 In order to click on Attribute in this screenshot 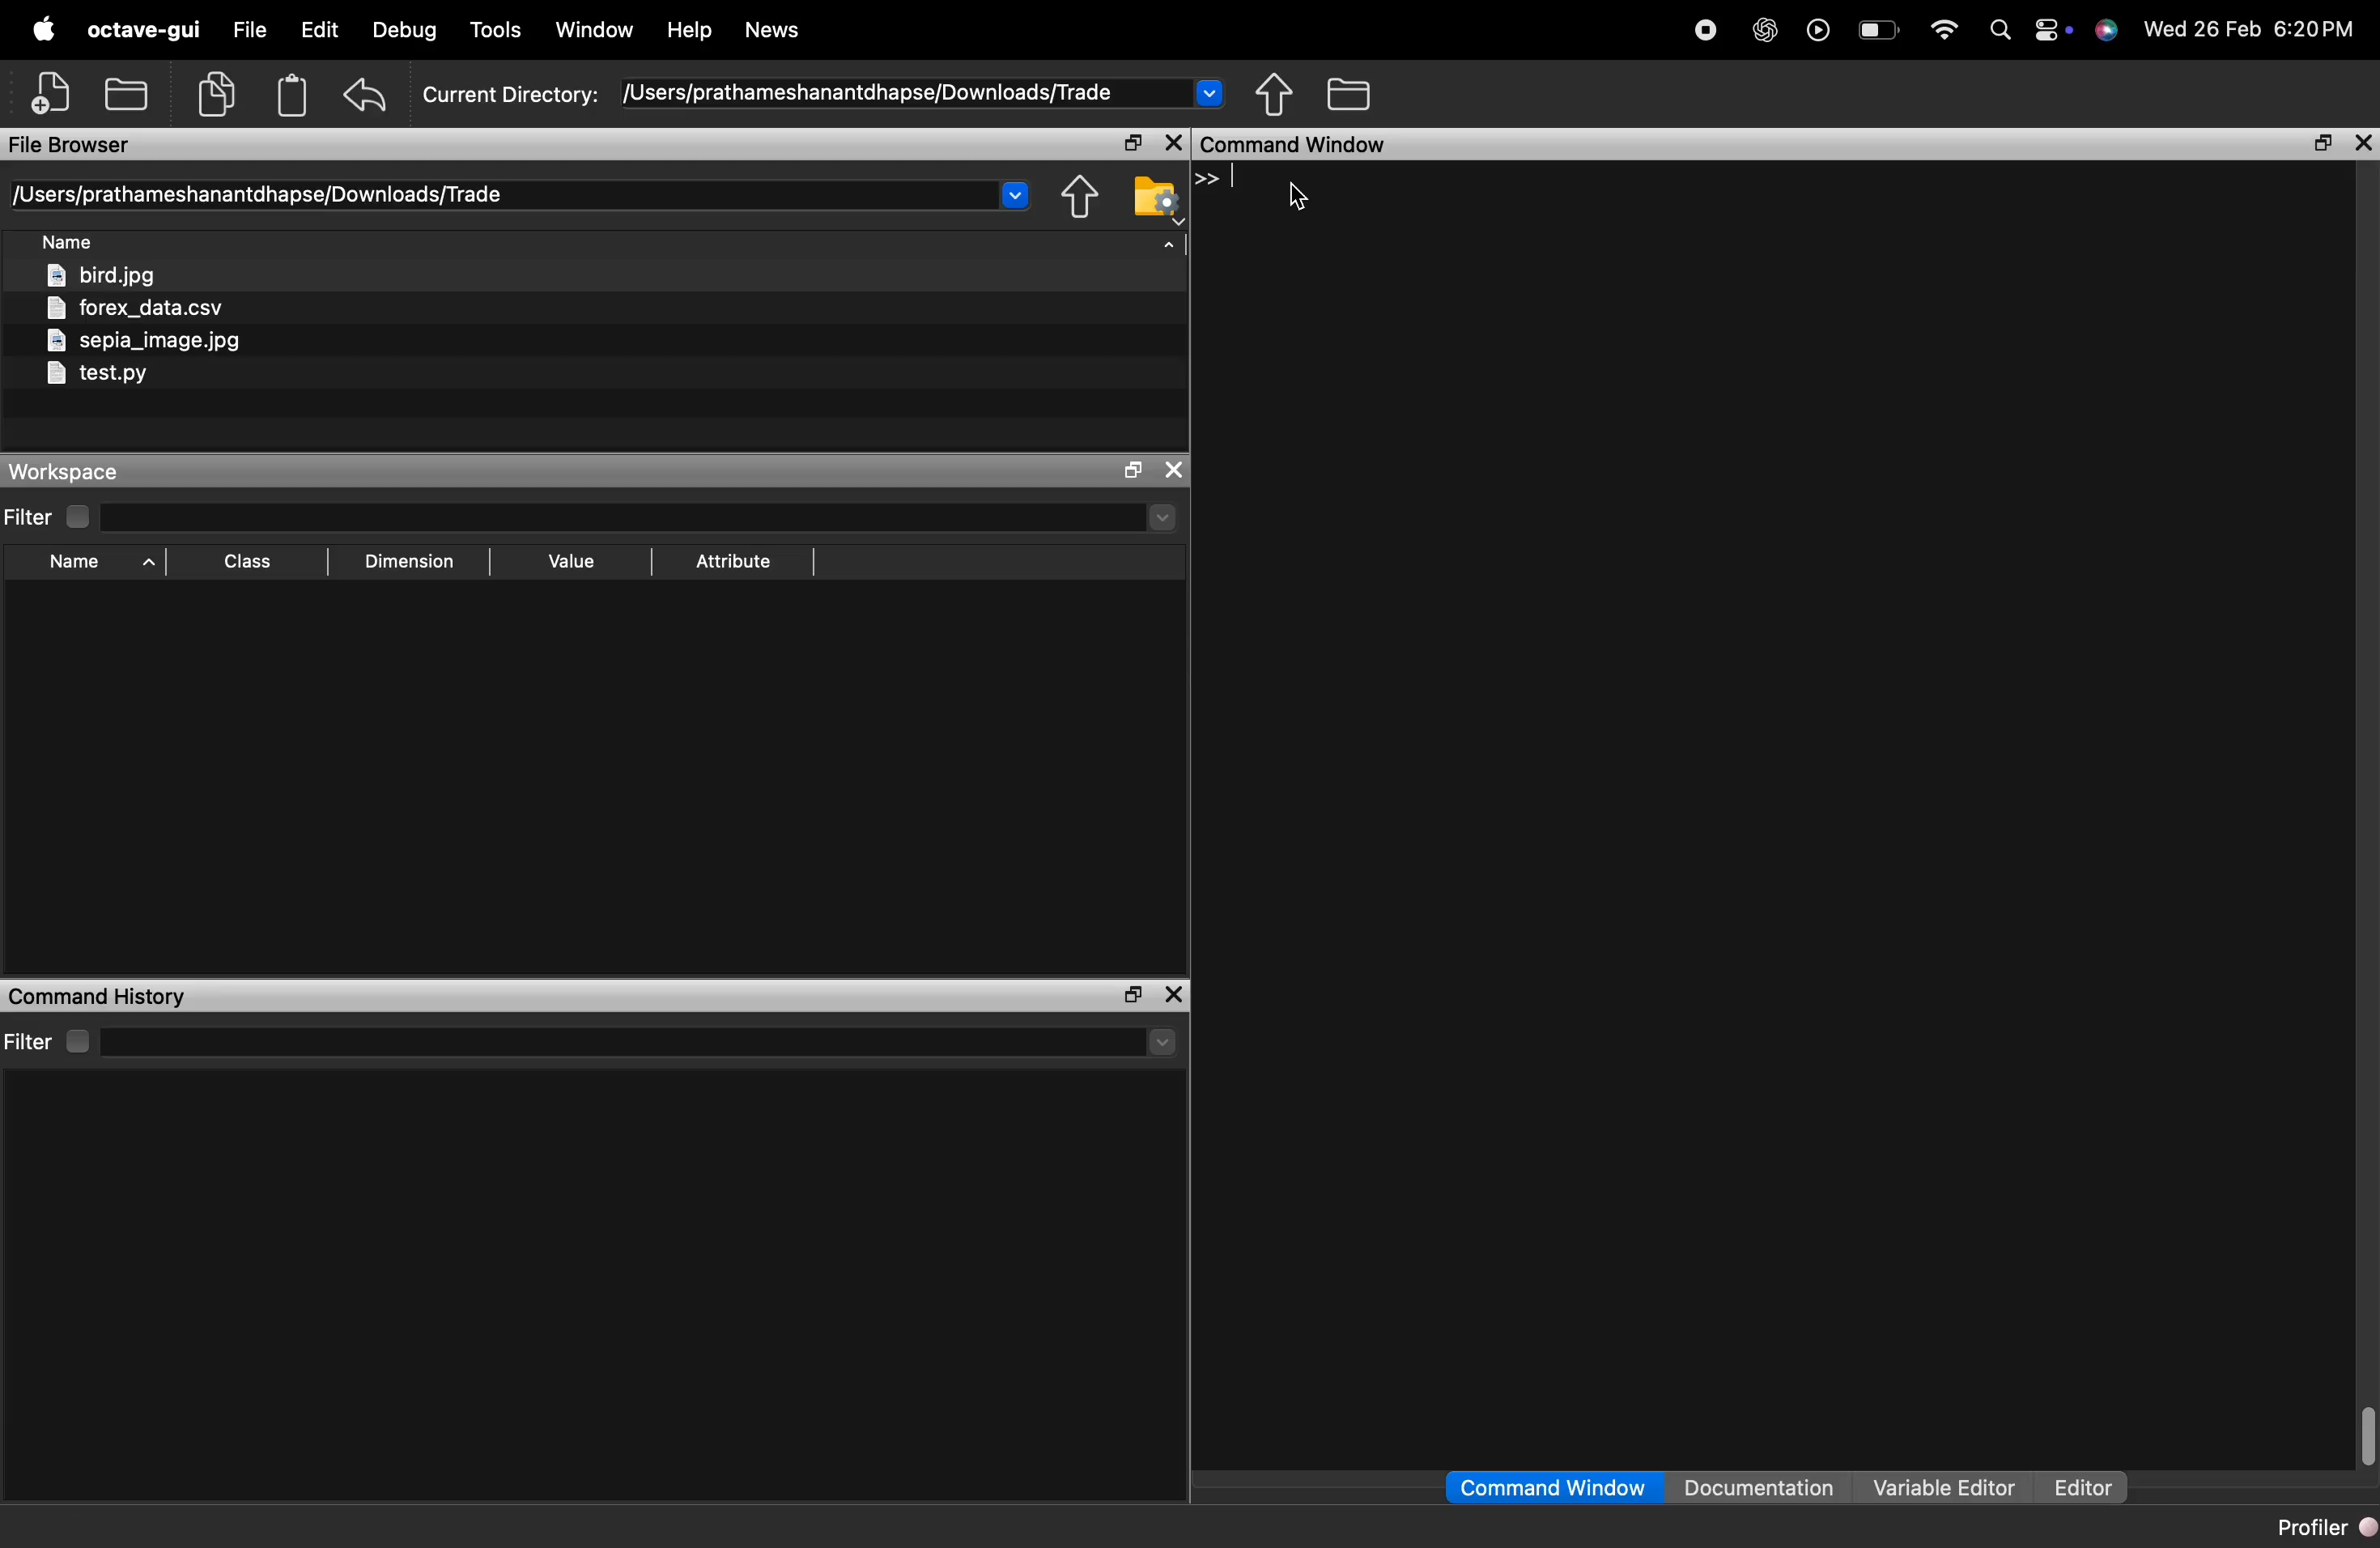, I will do `click(735, 562)`.